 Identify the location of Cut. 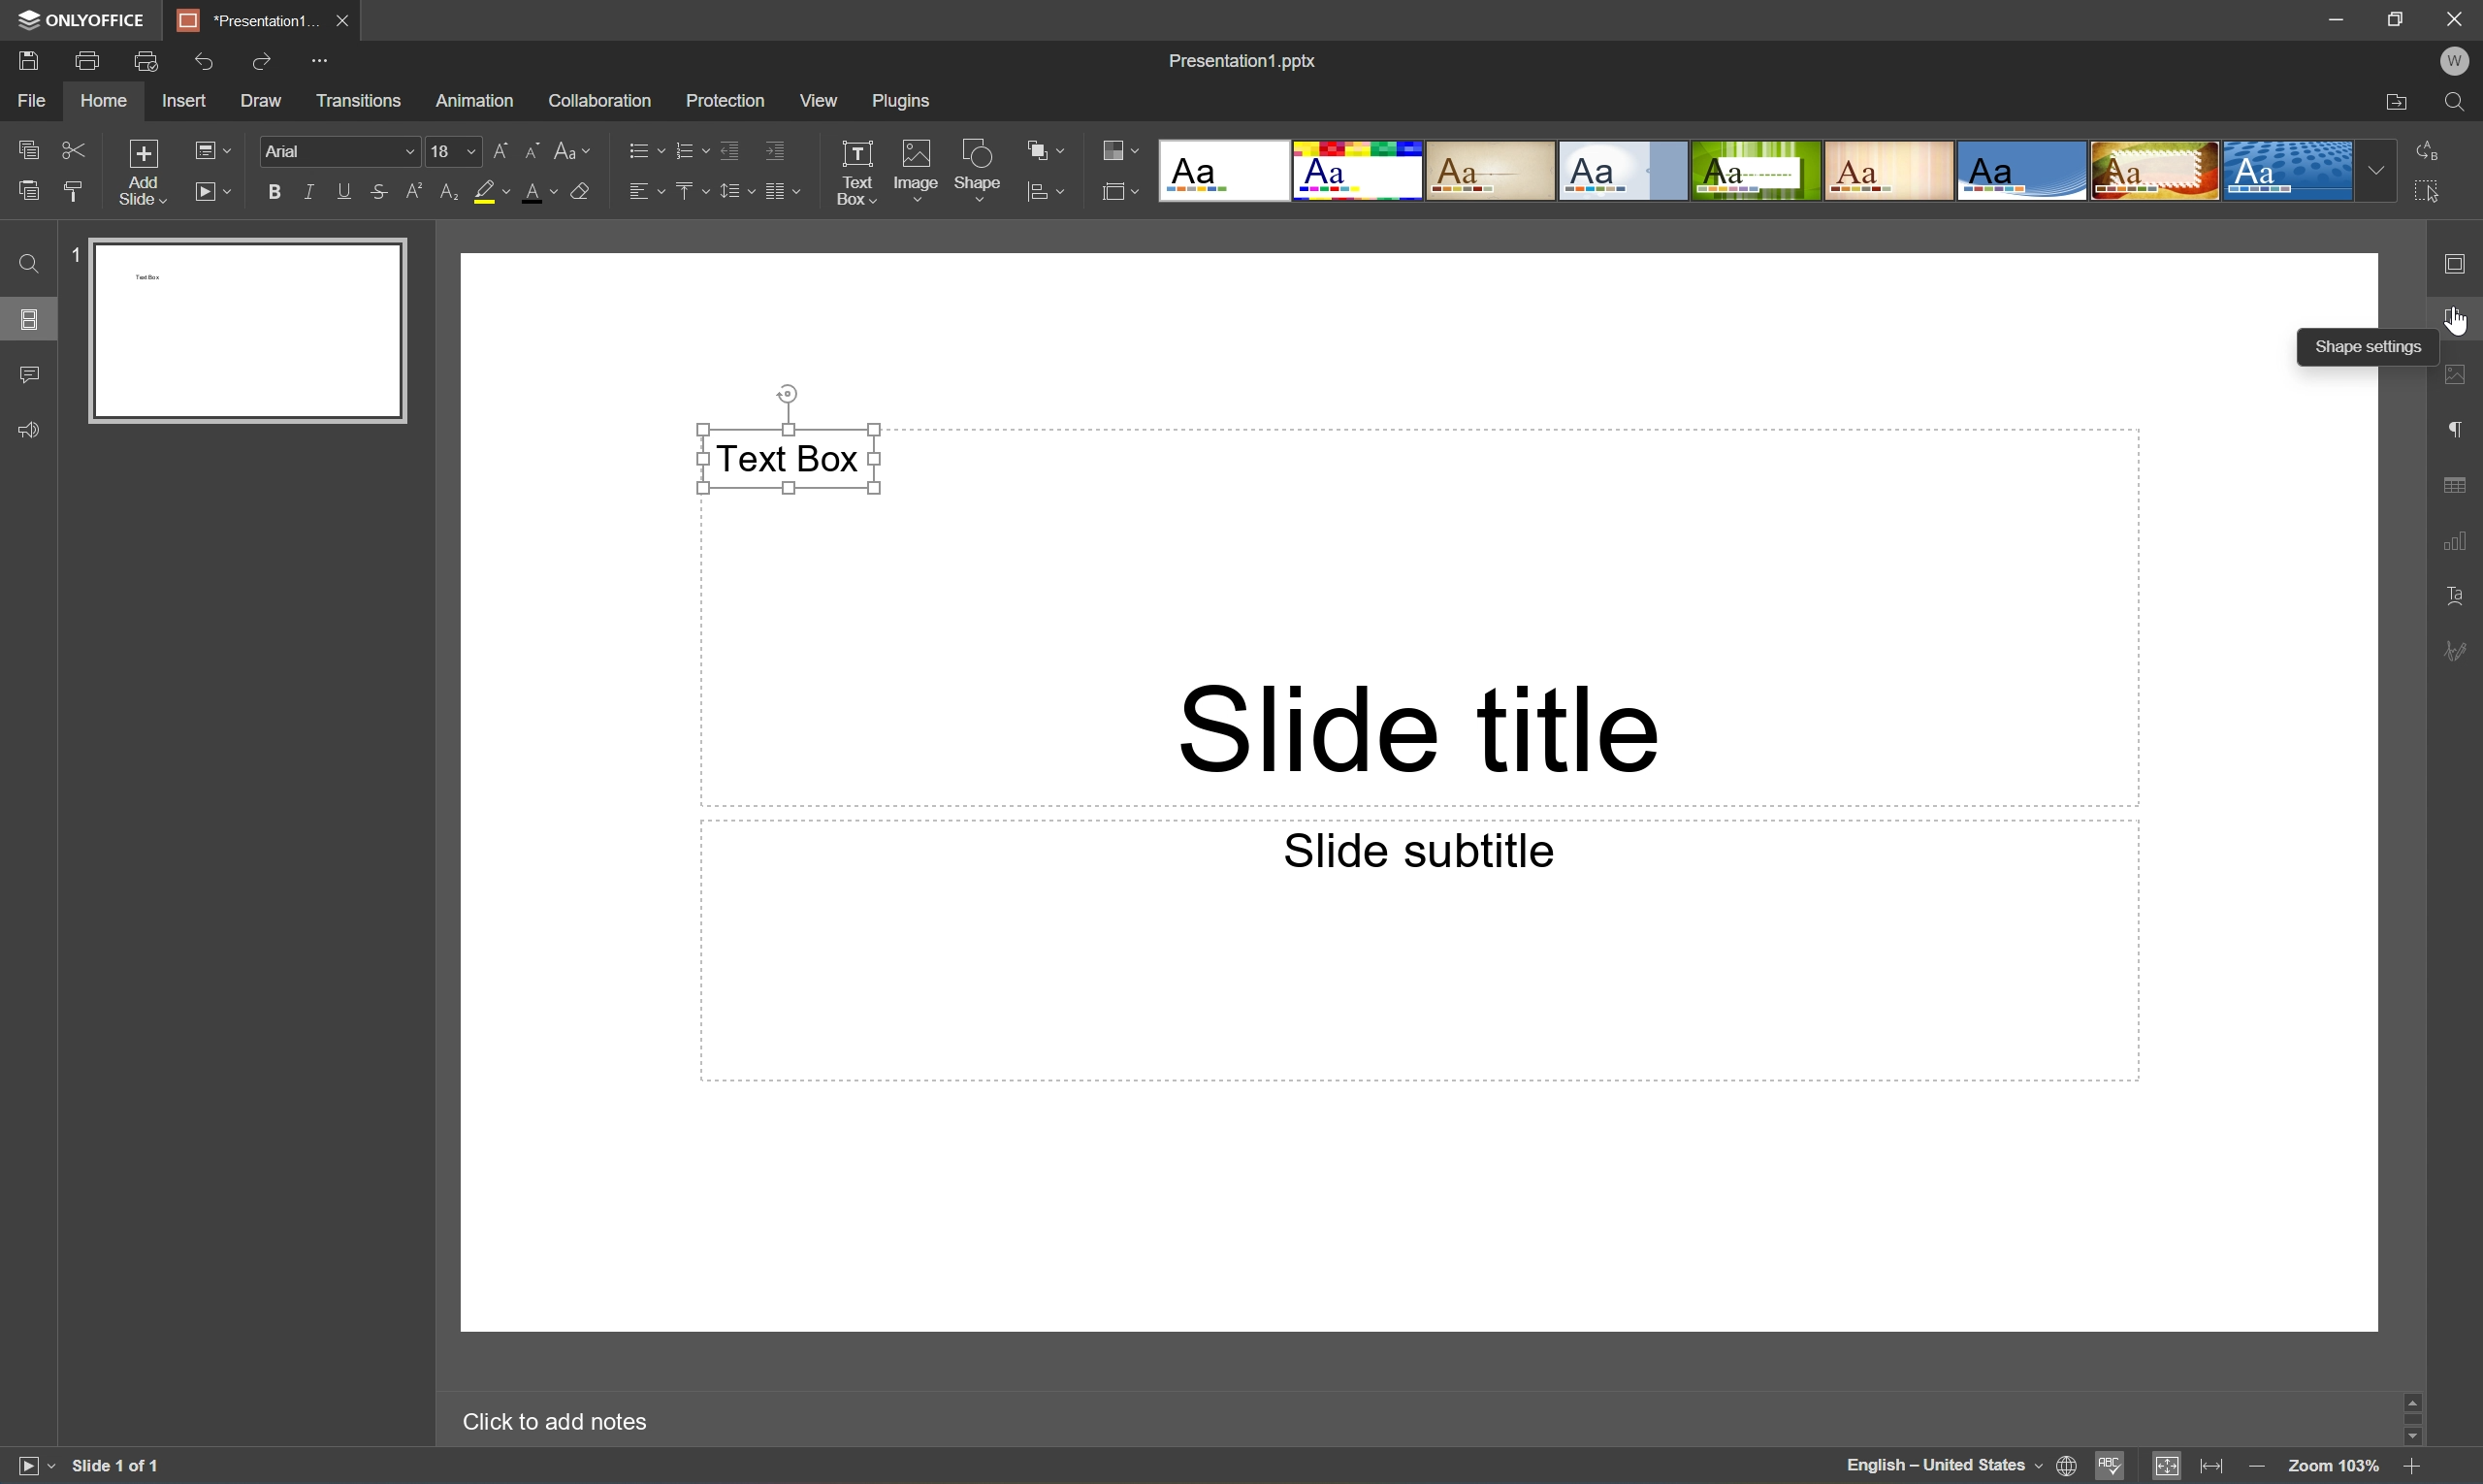
(76, 149).